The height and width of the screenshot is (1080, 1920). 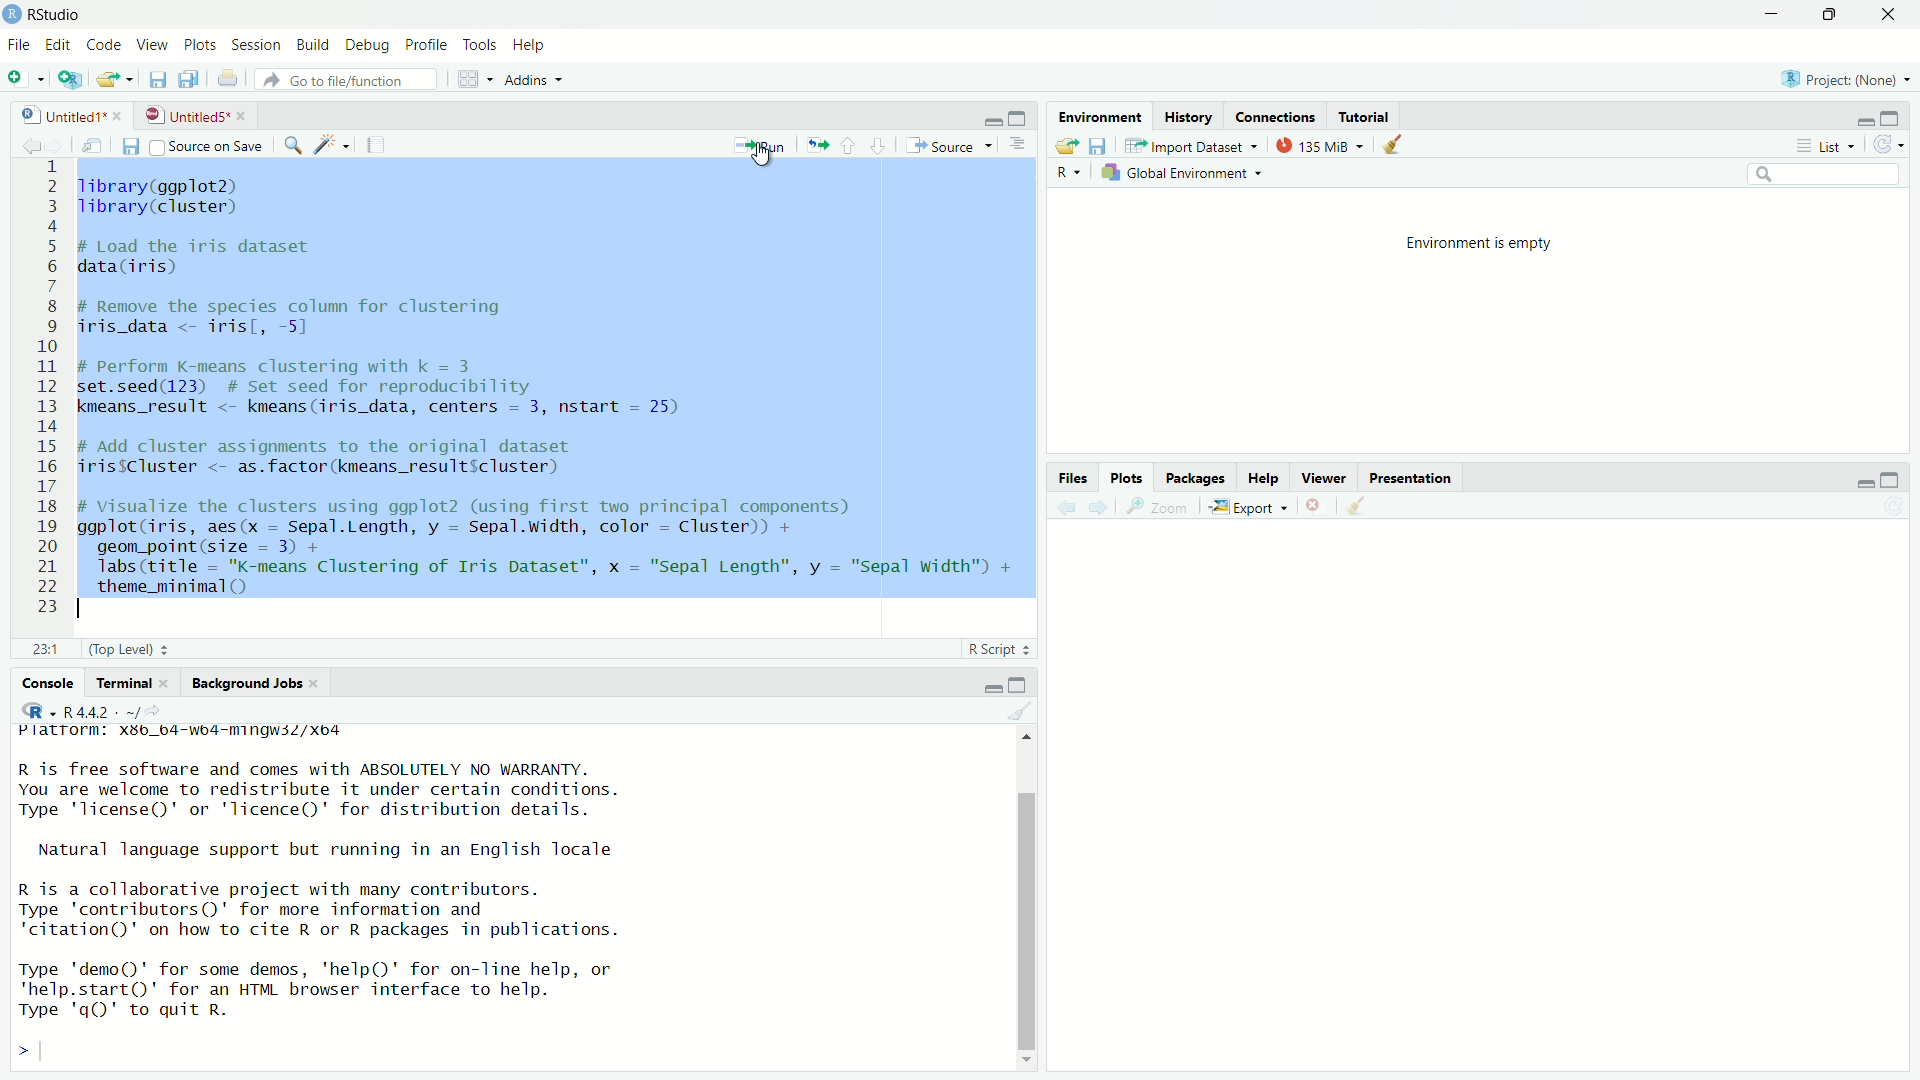 What do you see at coordinates (533, 79) in the screenshot?
I see `addins` at bounding box center [533, 79].